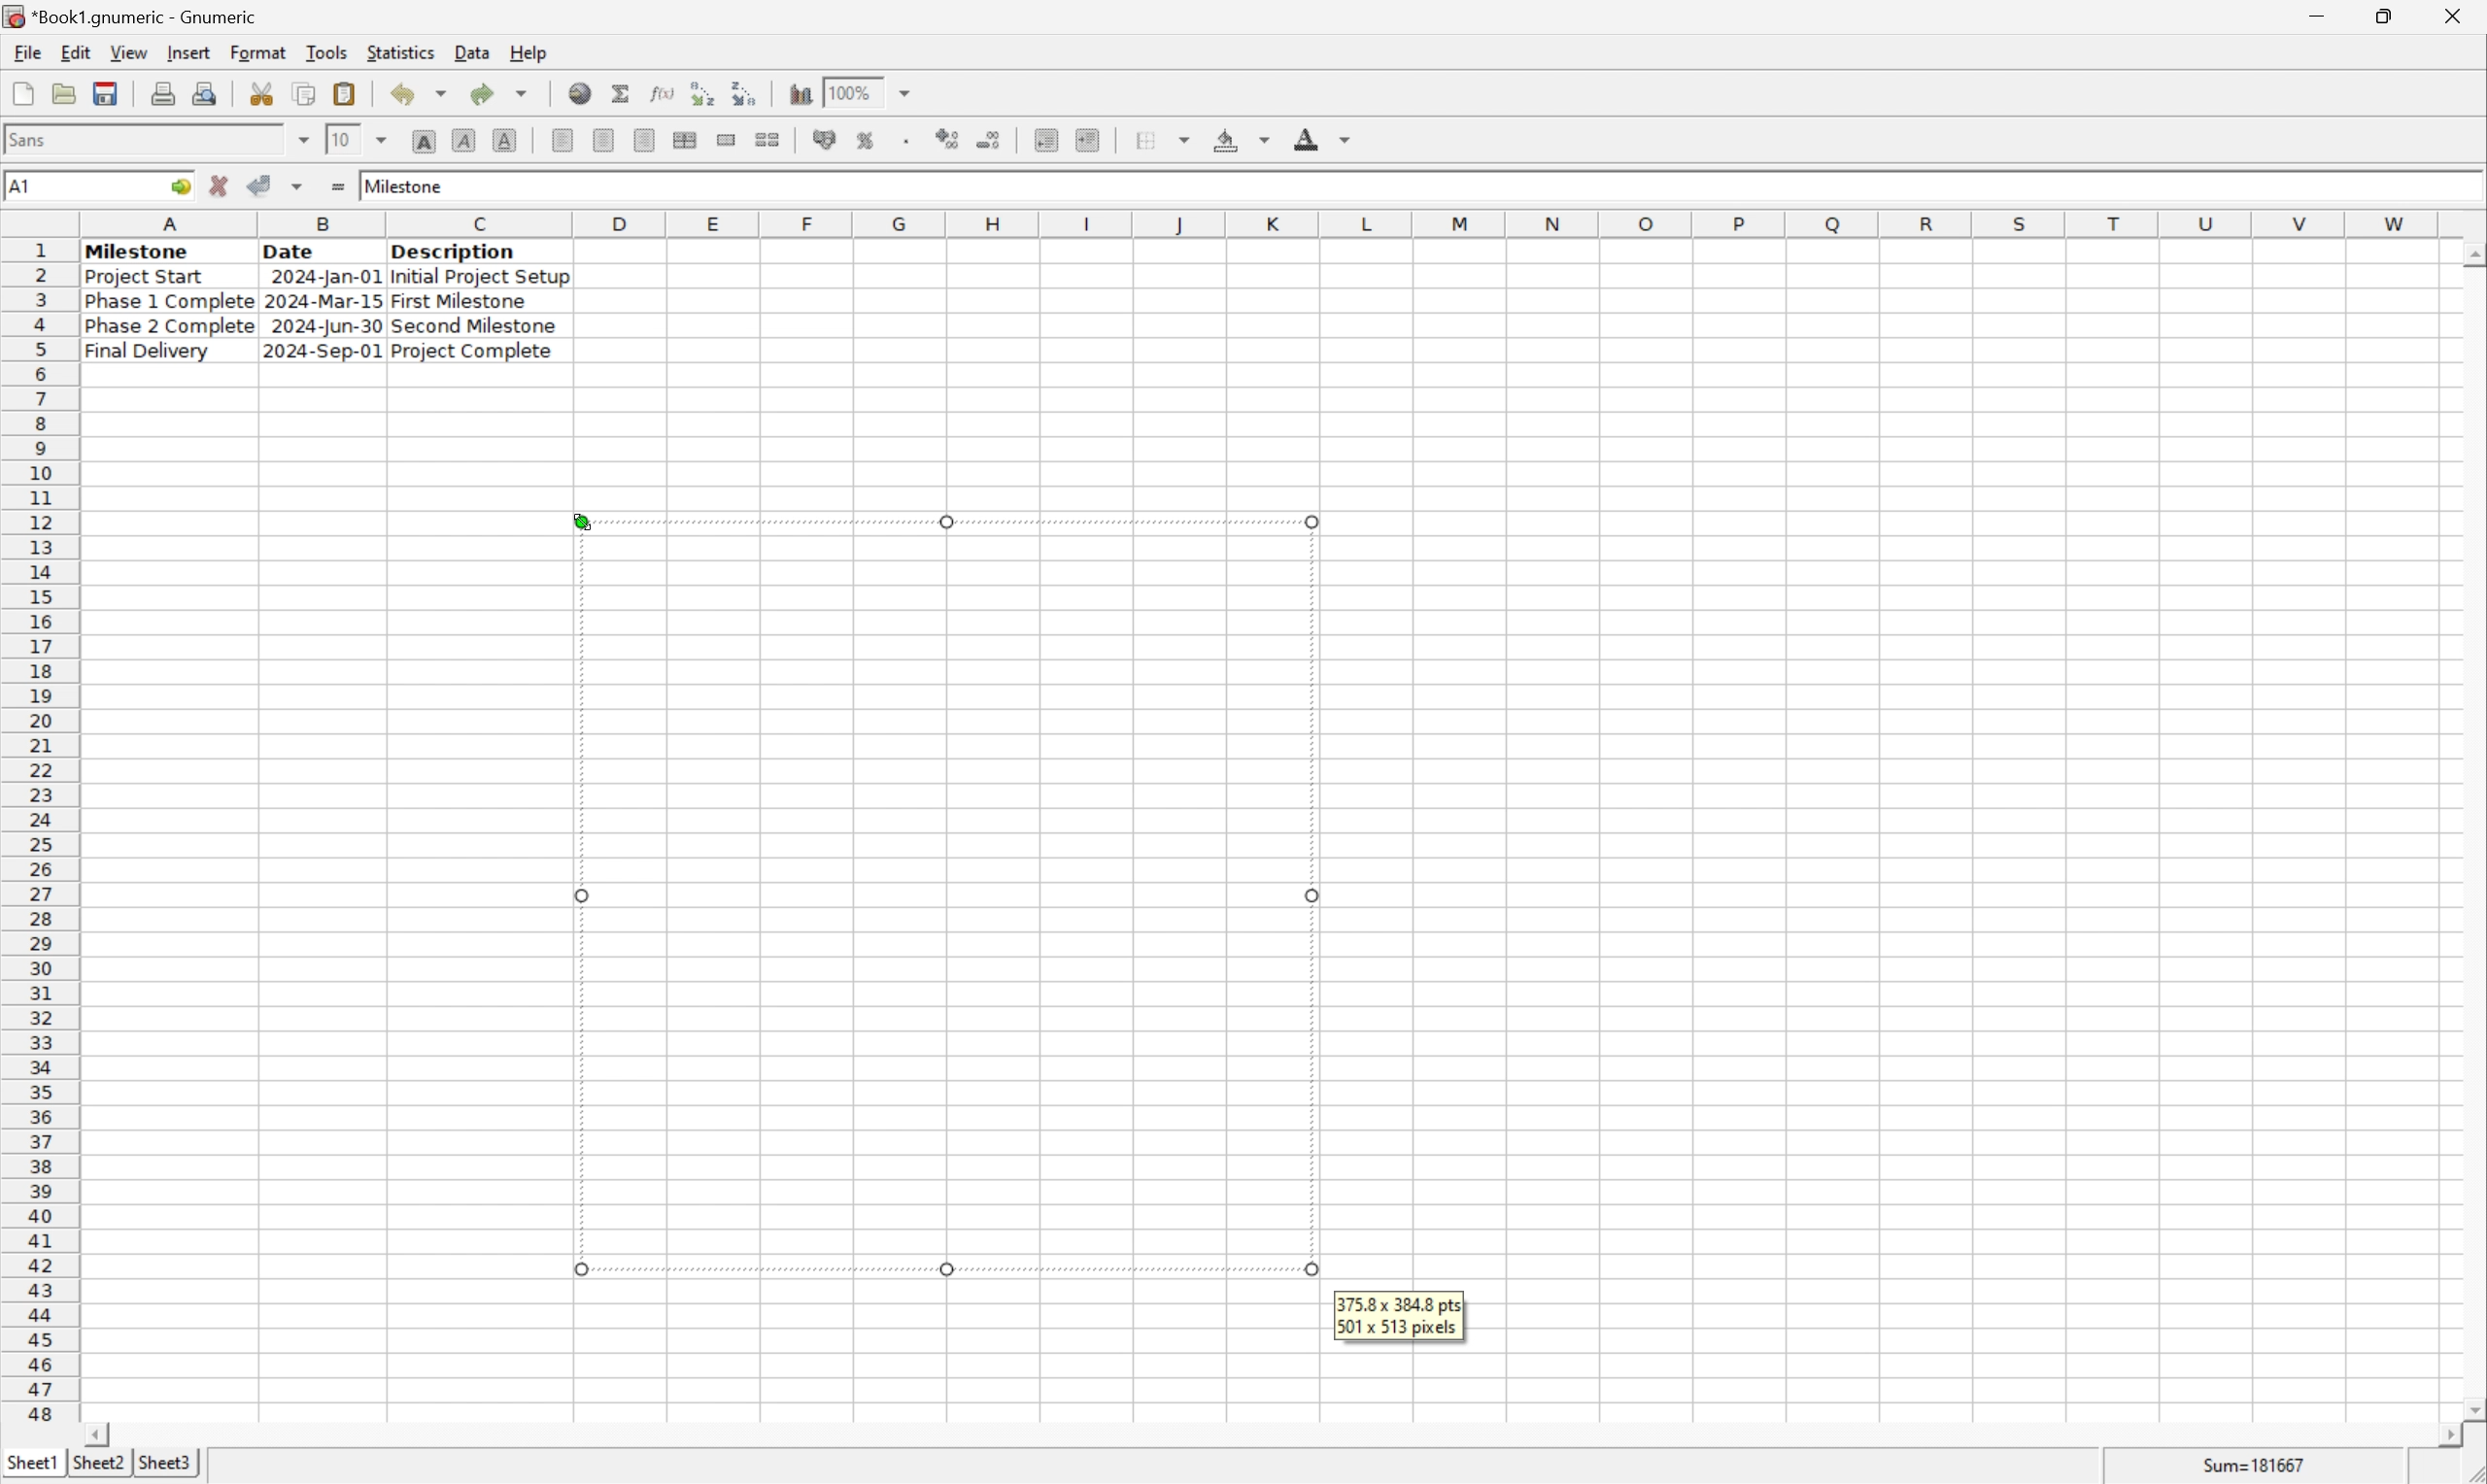 Image resolution: width=2487 pixels, height=1484 pixels. Describe the element at coordinates (307, 94) in the screenshot. I see `copy from selection` at that location.